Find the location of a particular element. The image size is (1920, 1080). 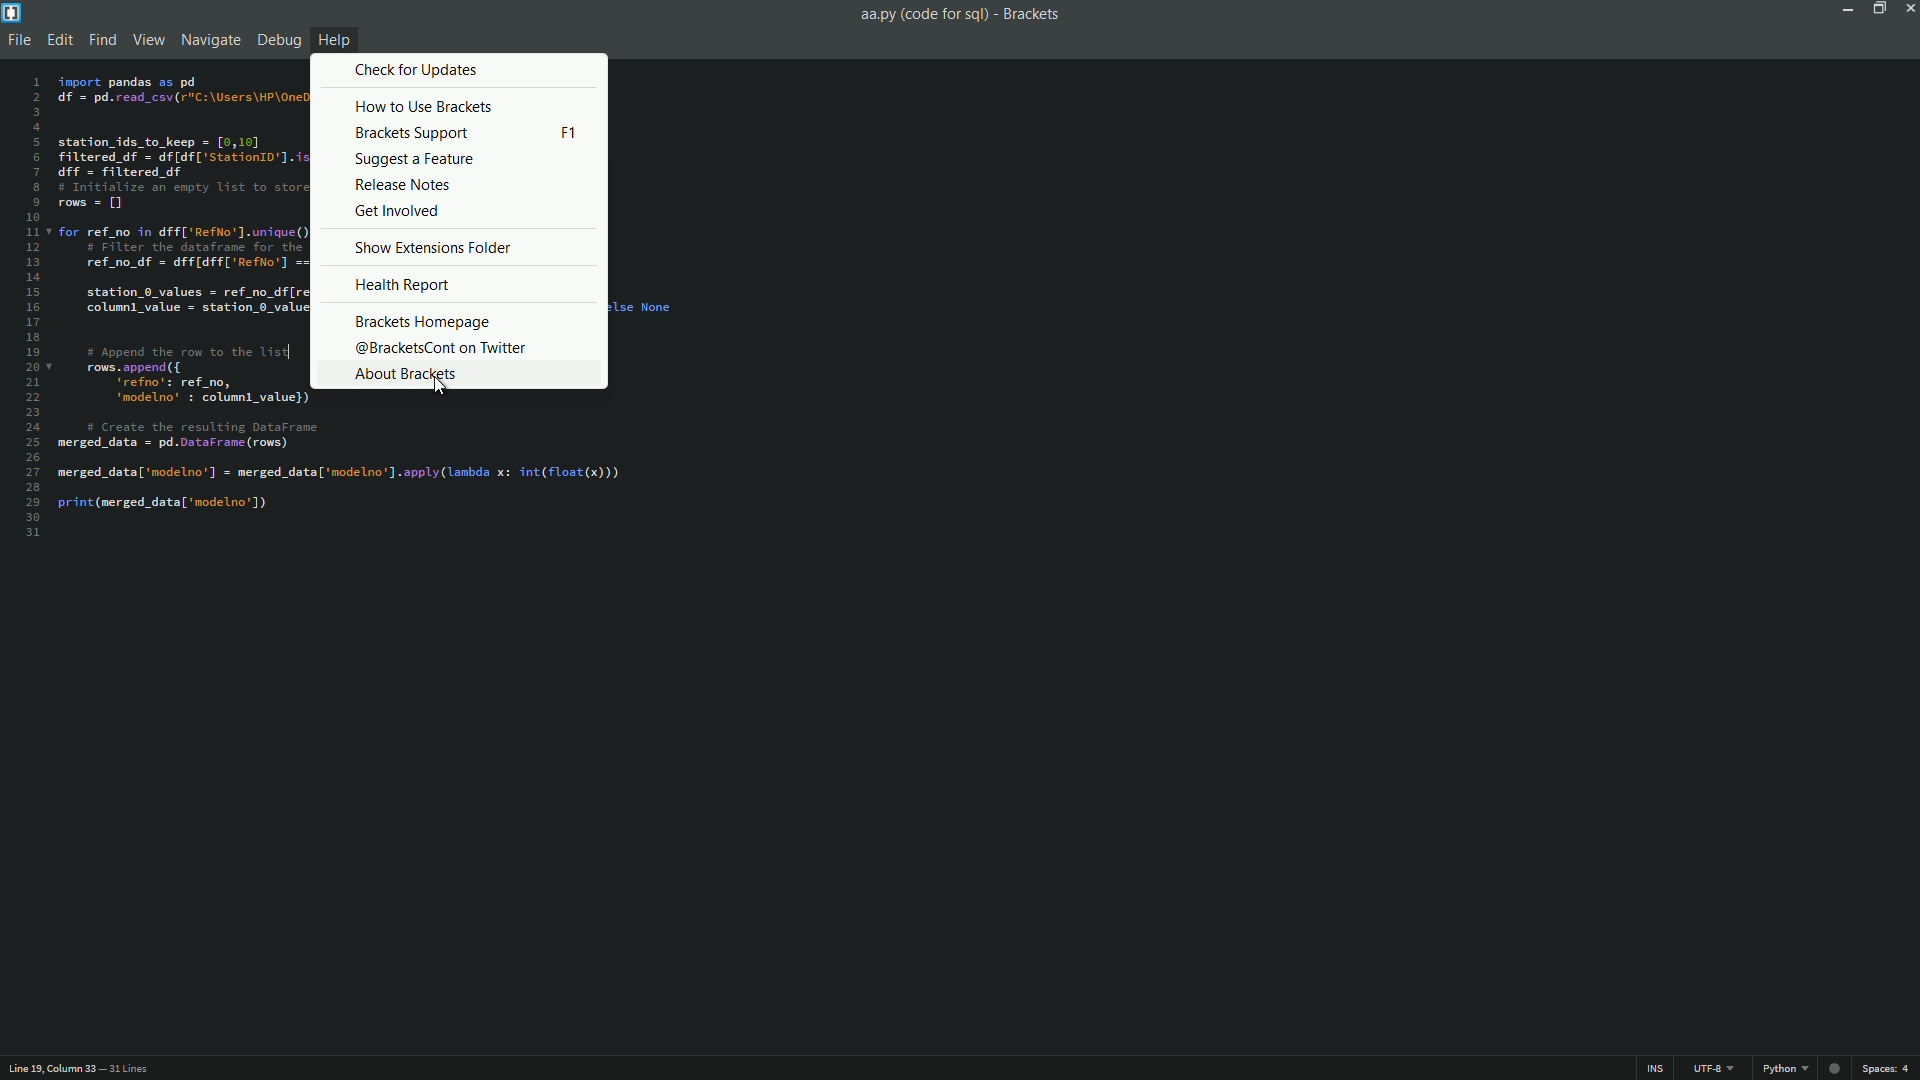

file menu is located at coordinates (21, 38).